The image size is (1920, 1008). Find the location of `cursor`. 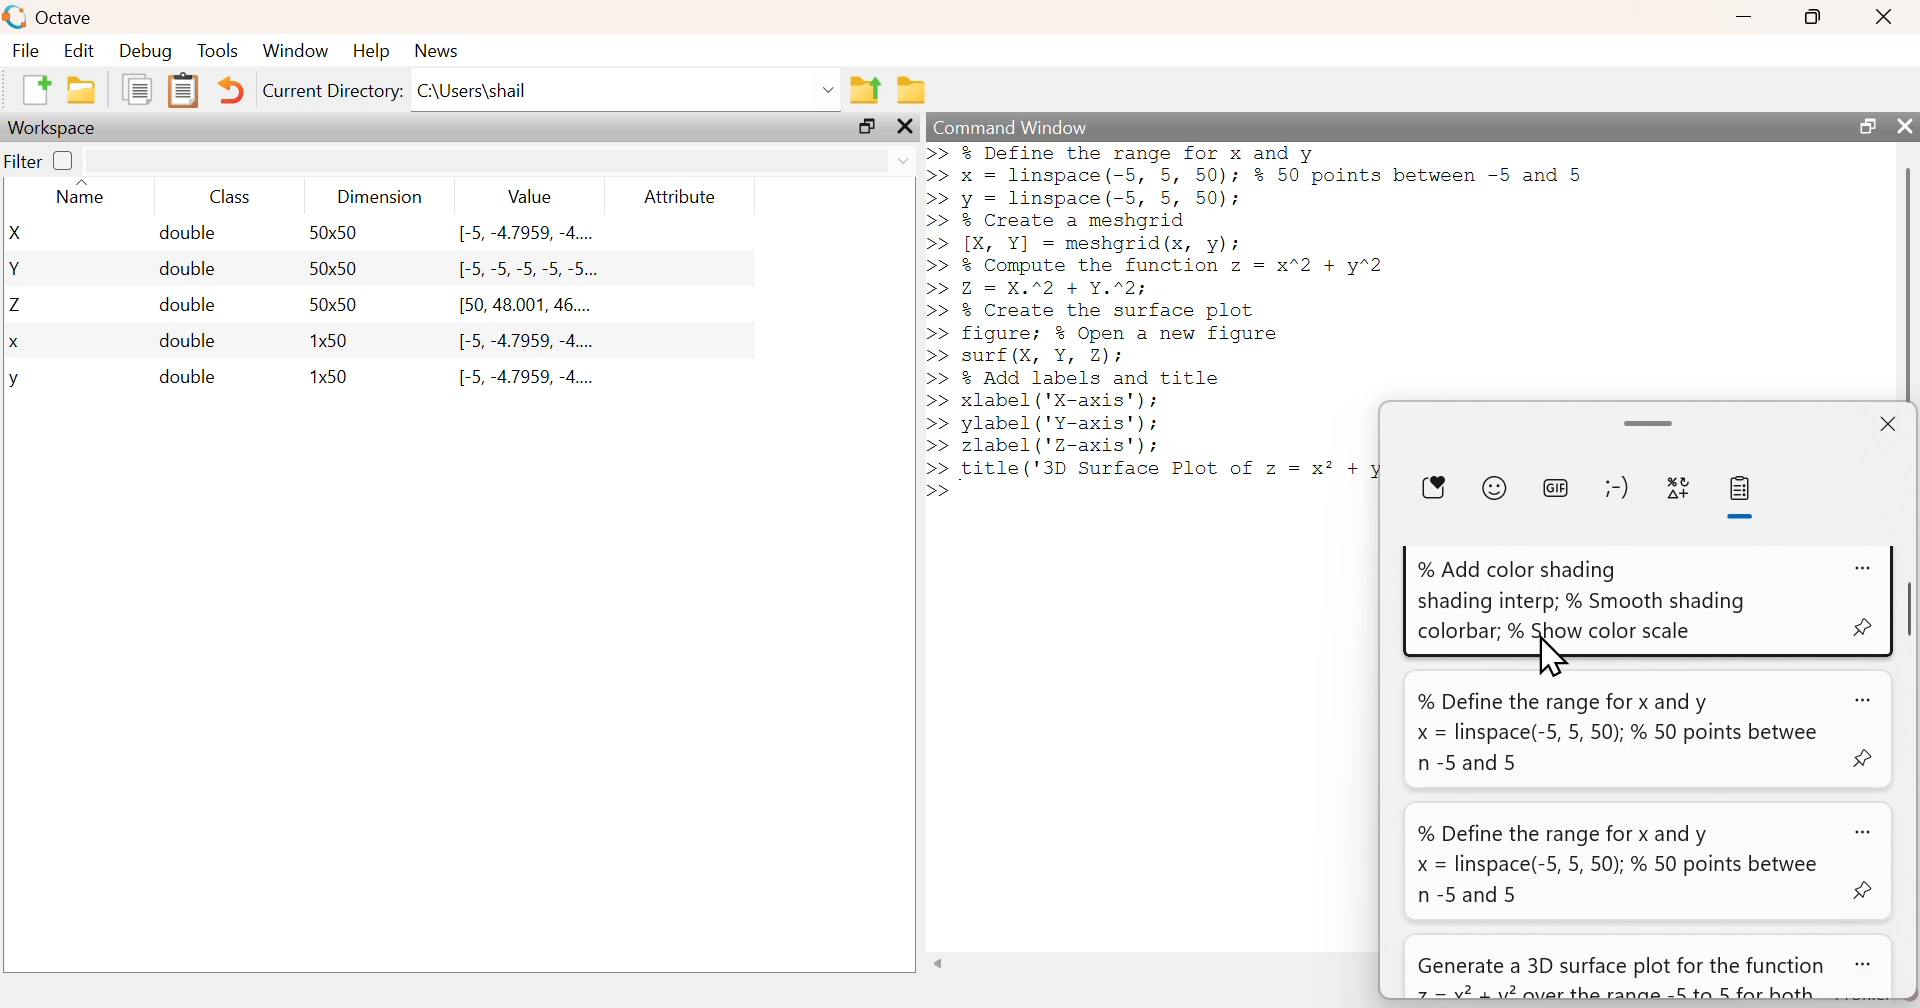

cursor is located at coordinates (1558, 660).